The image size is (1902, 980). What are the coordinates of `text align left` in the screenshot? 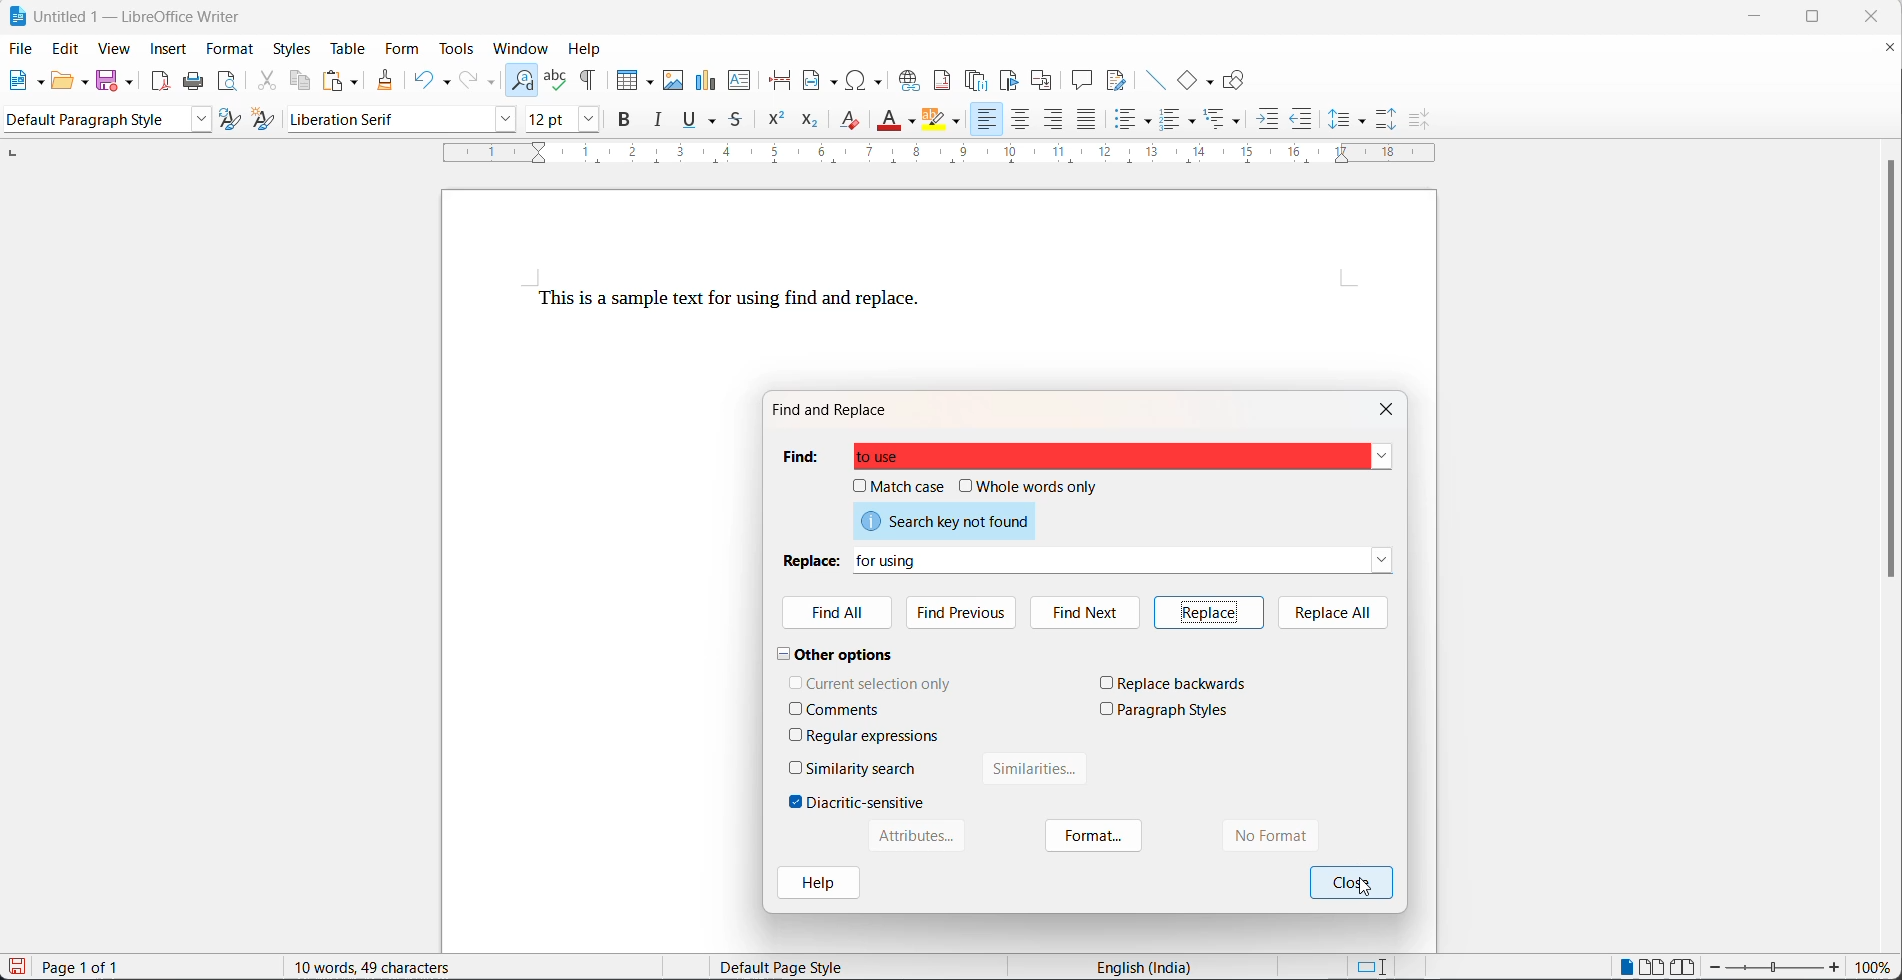 It's located at (985, 120).